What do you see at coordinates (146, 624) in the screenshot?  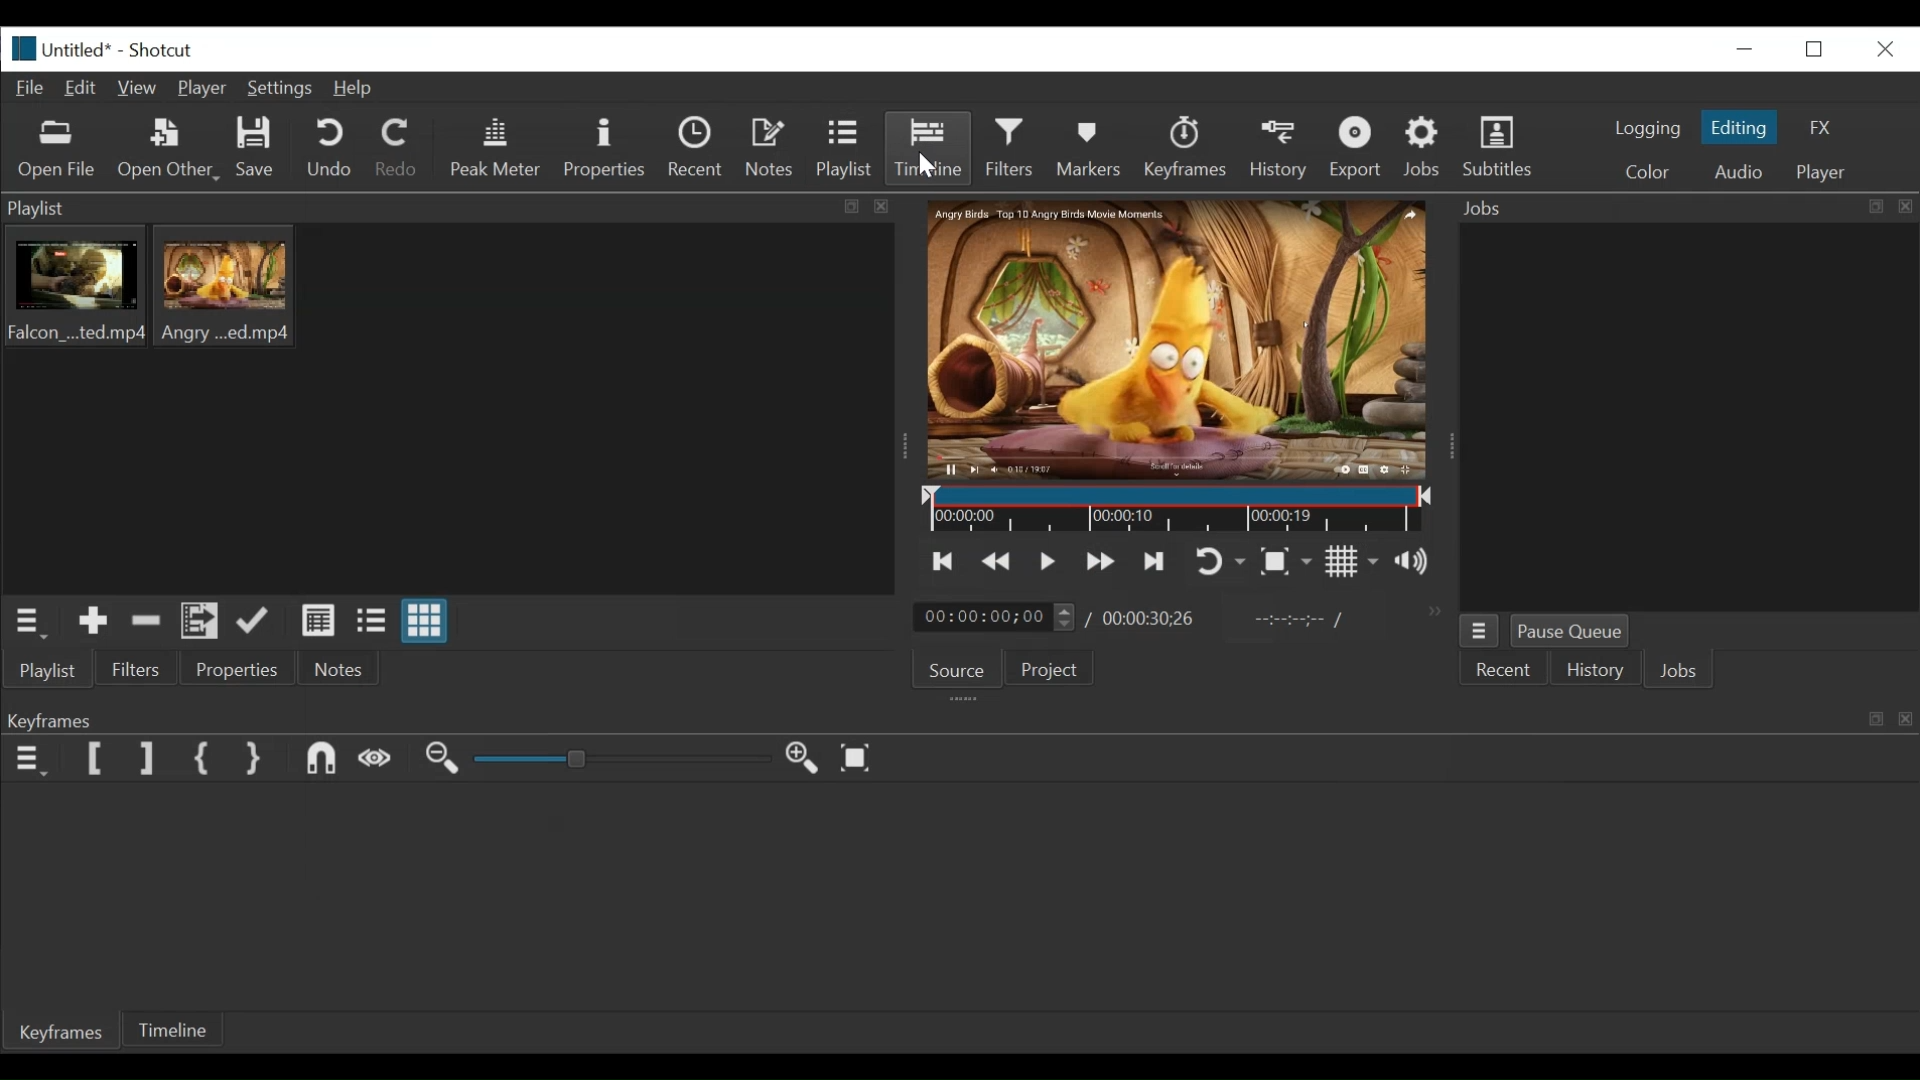 I see `Remove cut` at bounding box center [146, 624].